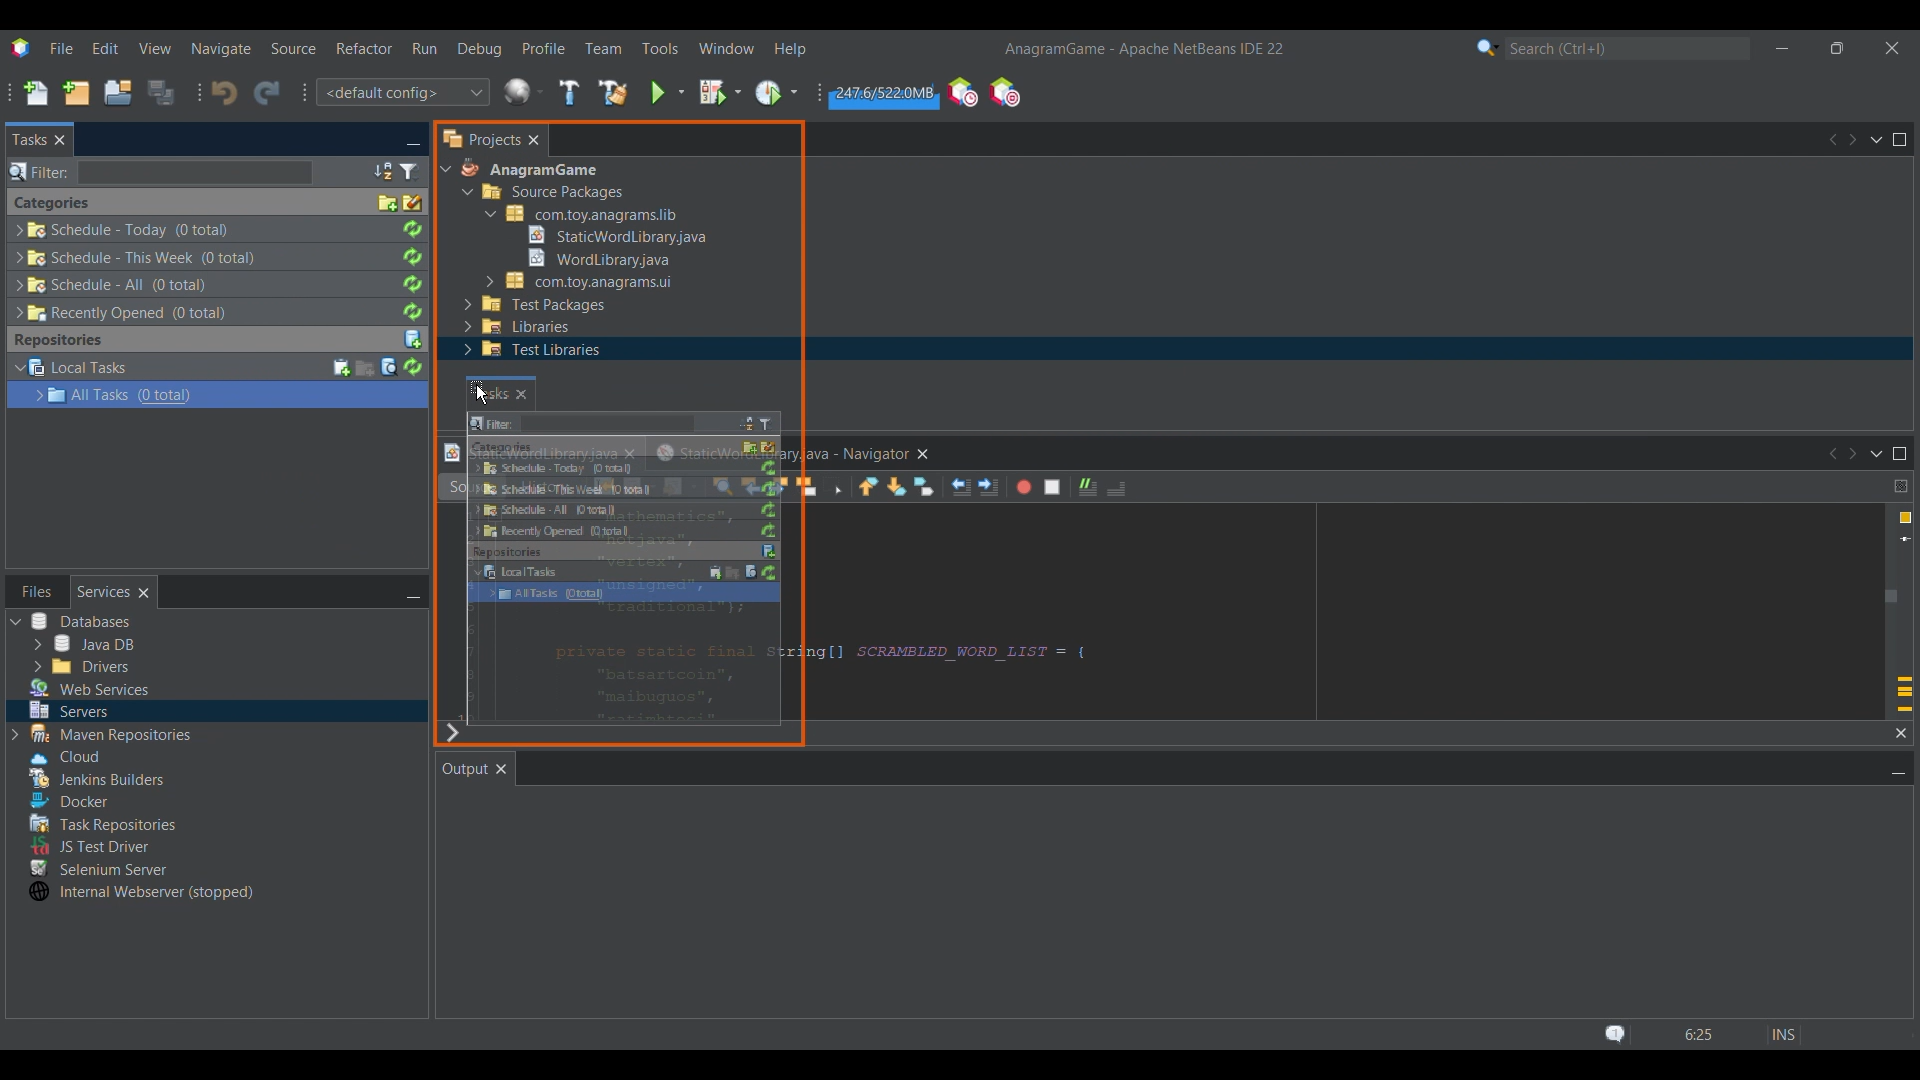  Describe the element at coordinates (604, 48) in the screenshot. I see `Team menu` at that location.